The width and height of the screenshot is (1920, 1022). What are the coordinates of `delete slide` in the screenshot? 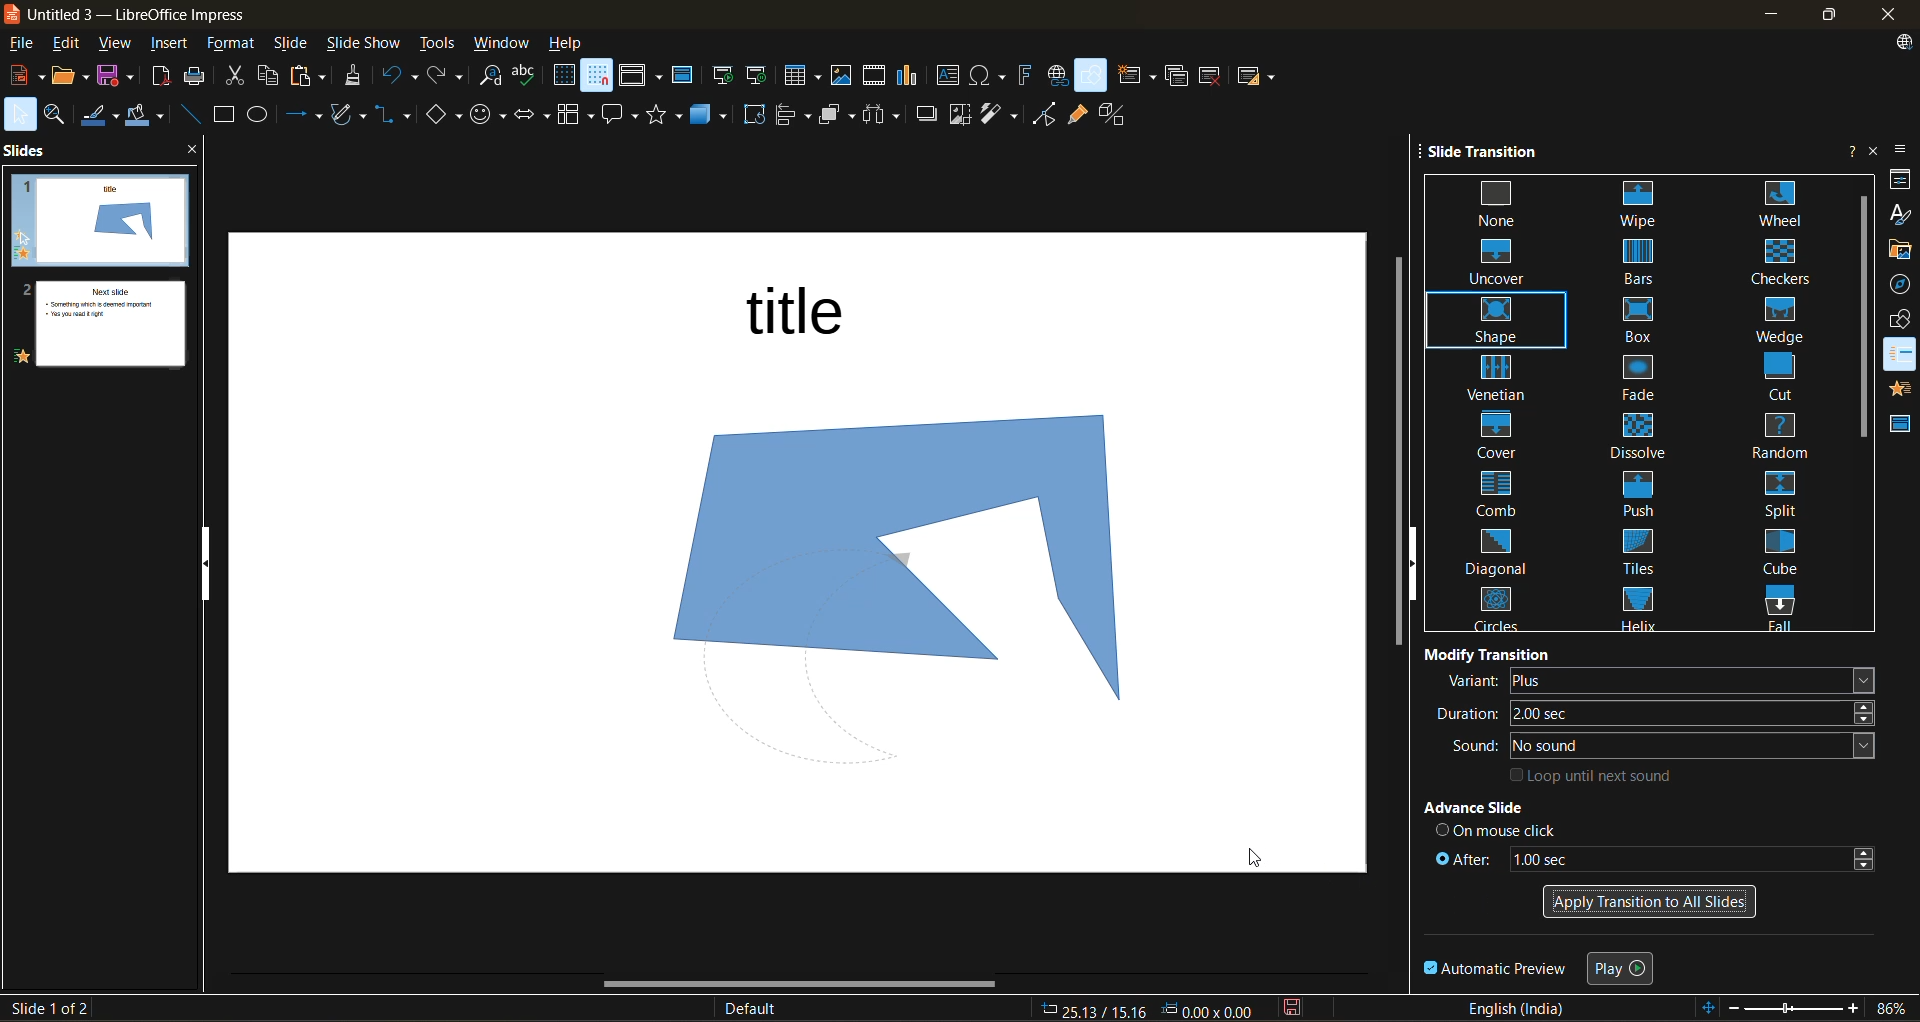 It's located at (1212, 75).